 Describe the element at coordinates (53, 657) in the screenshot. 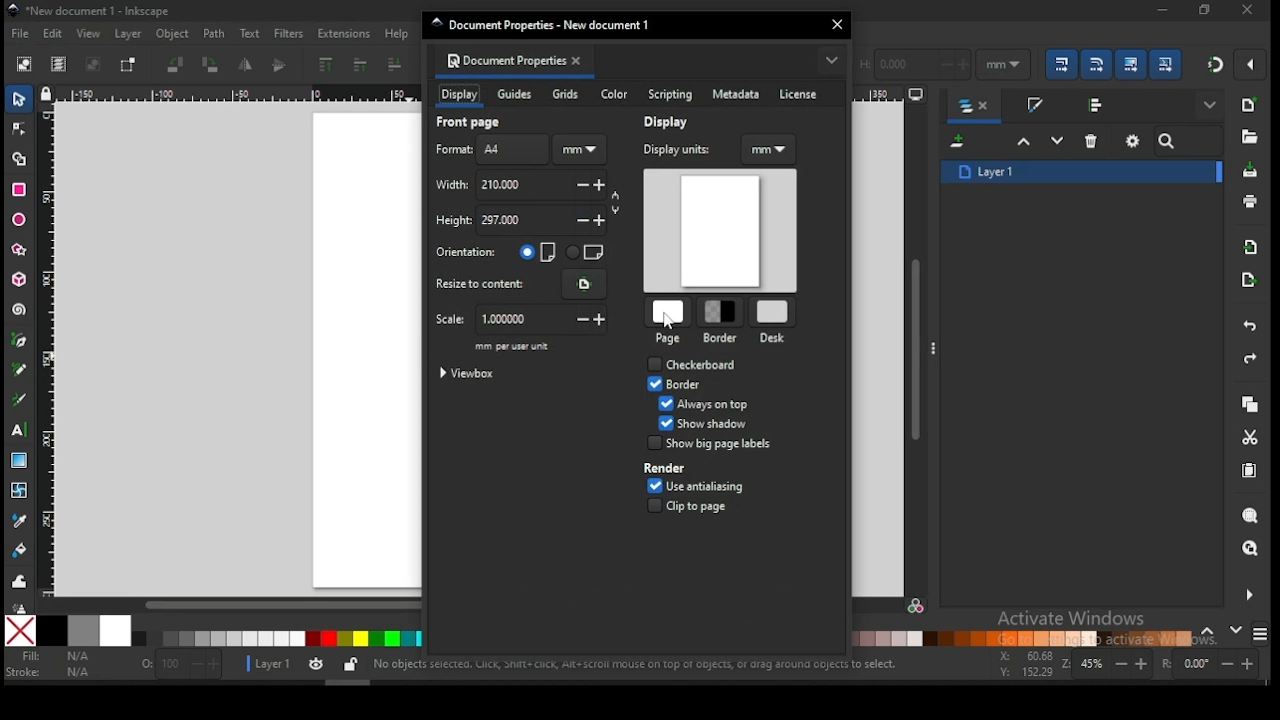

I see `fill color` at that location.